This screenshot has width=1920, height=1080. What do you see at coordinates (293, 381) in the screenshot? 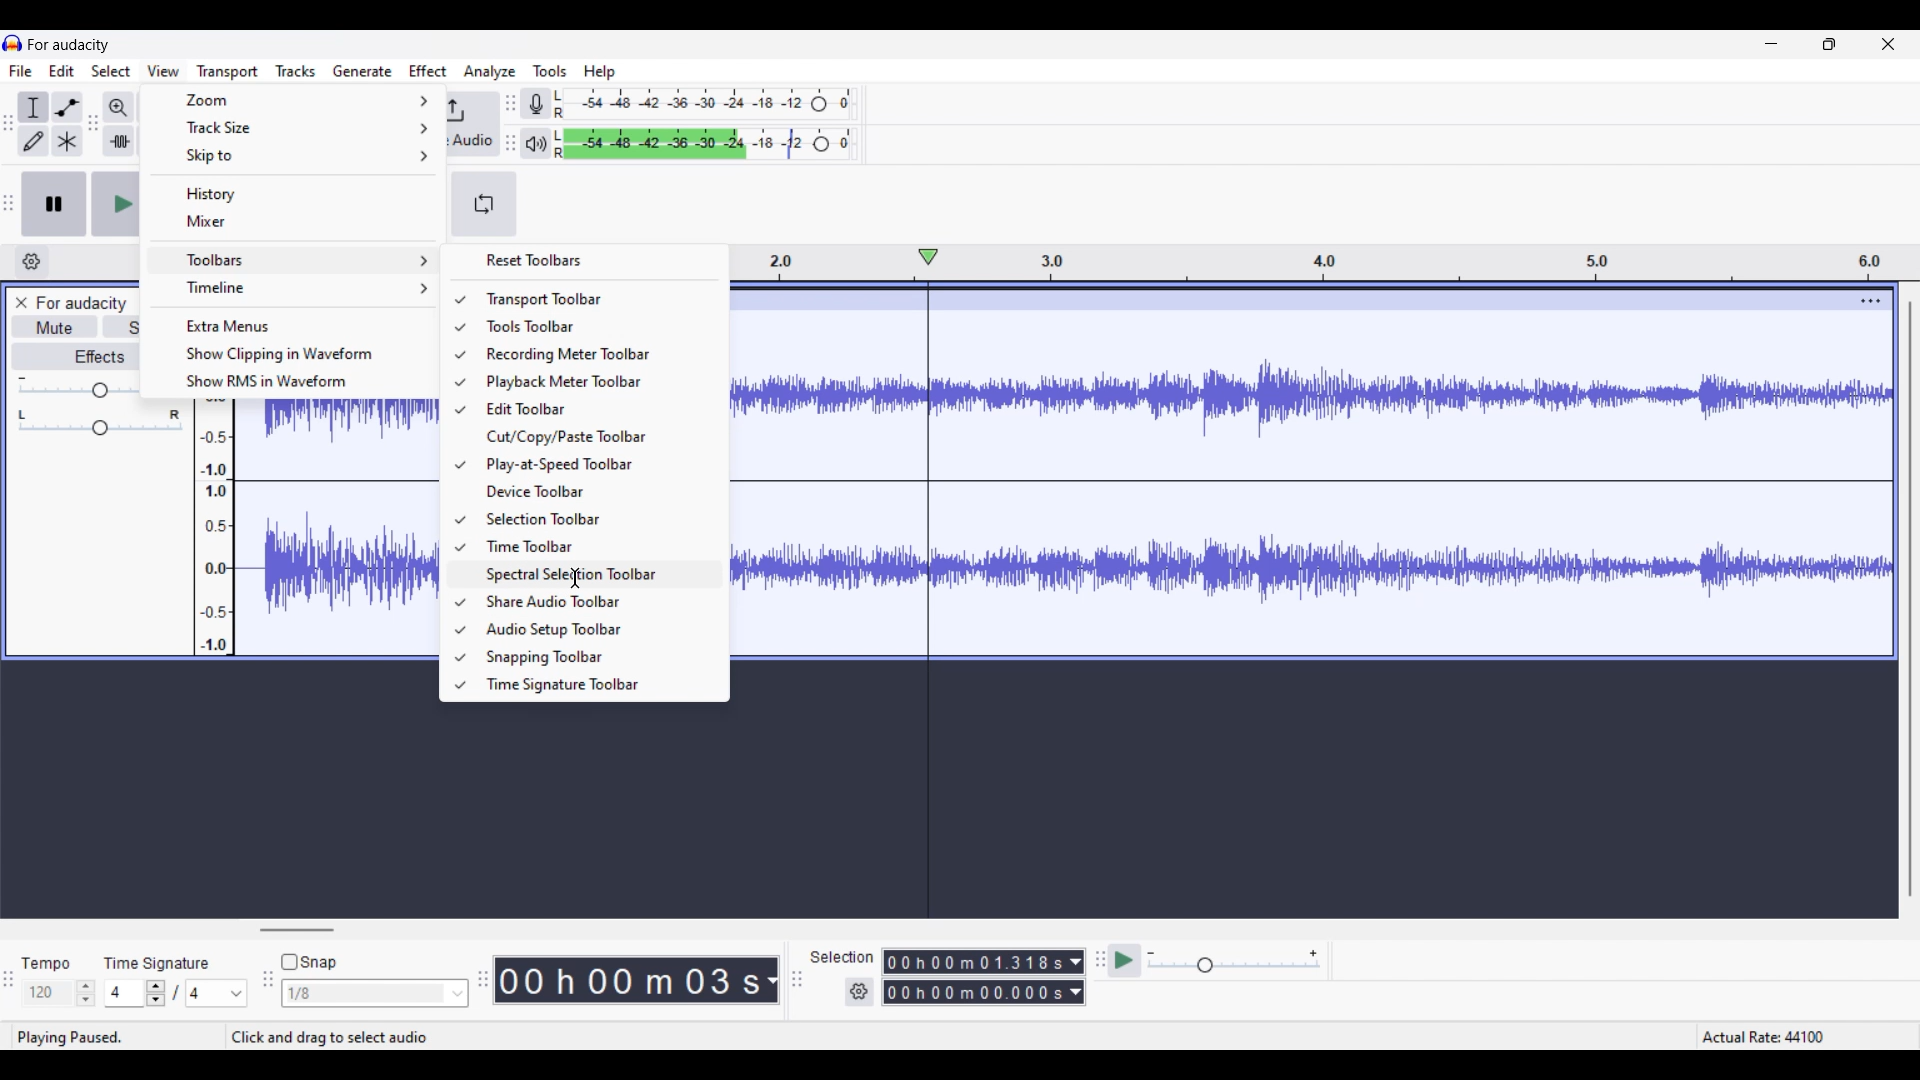
I see `Show RMS in waveform` at bounding box center [293, 381].